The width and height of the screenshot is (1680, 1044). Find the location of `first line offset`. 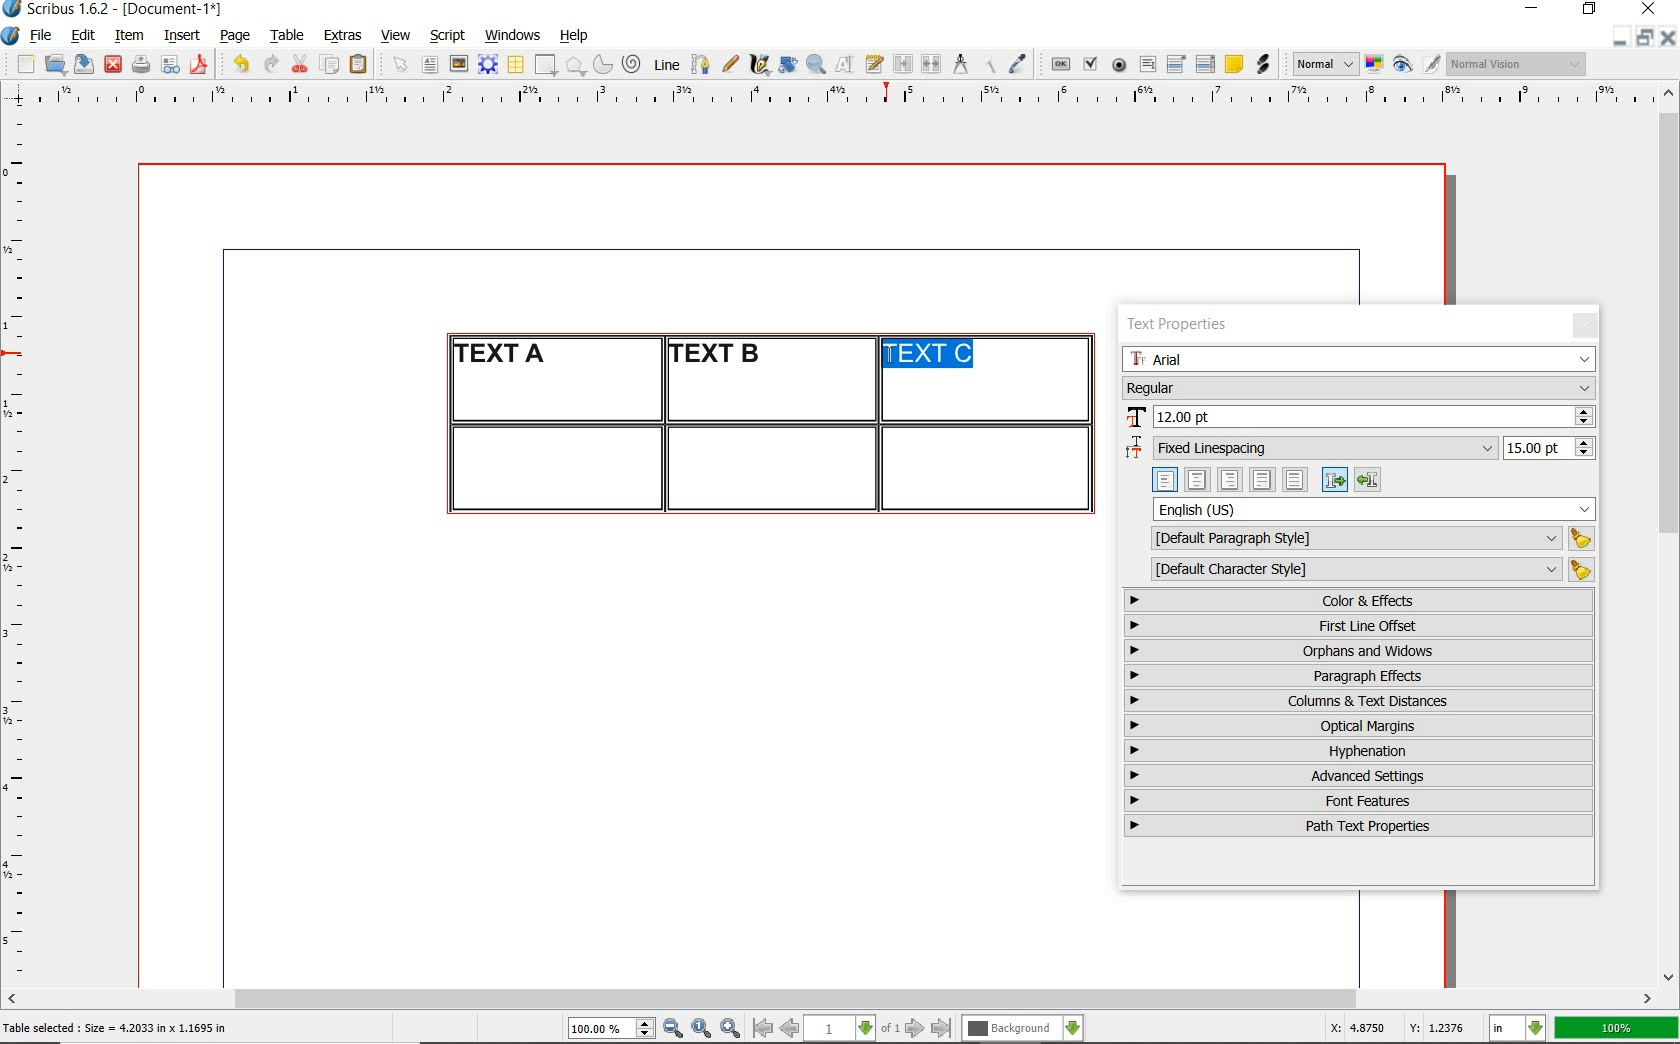

first line offset is located at coordinates (1360, 626).